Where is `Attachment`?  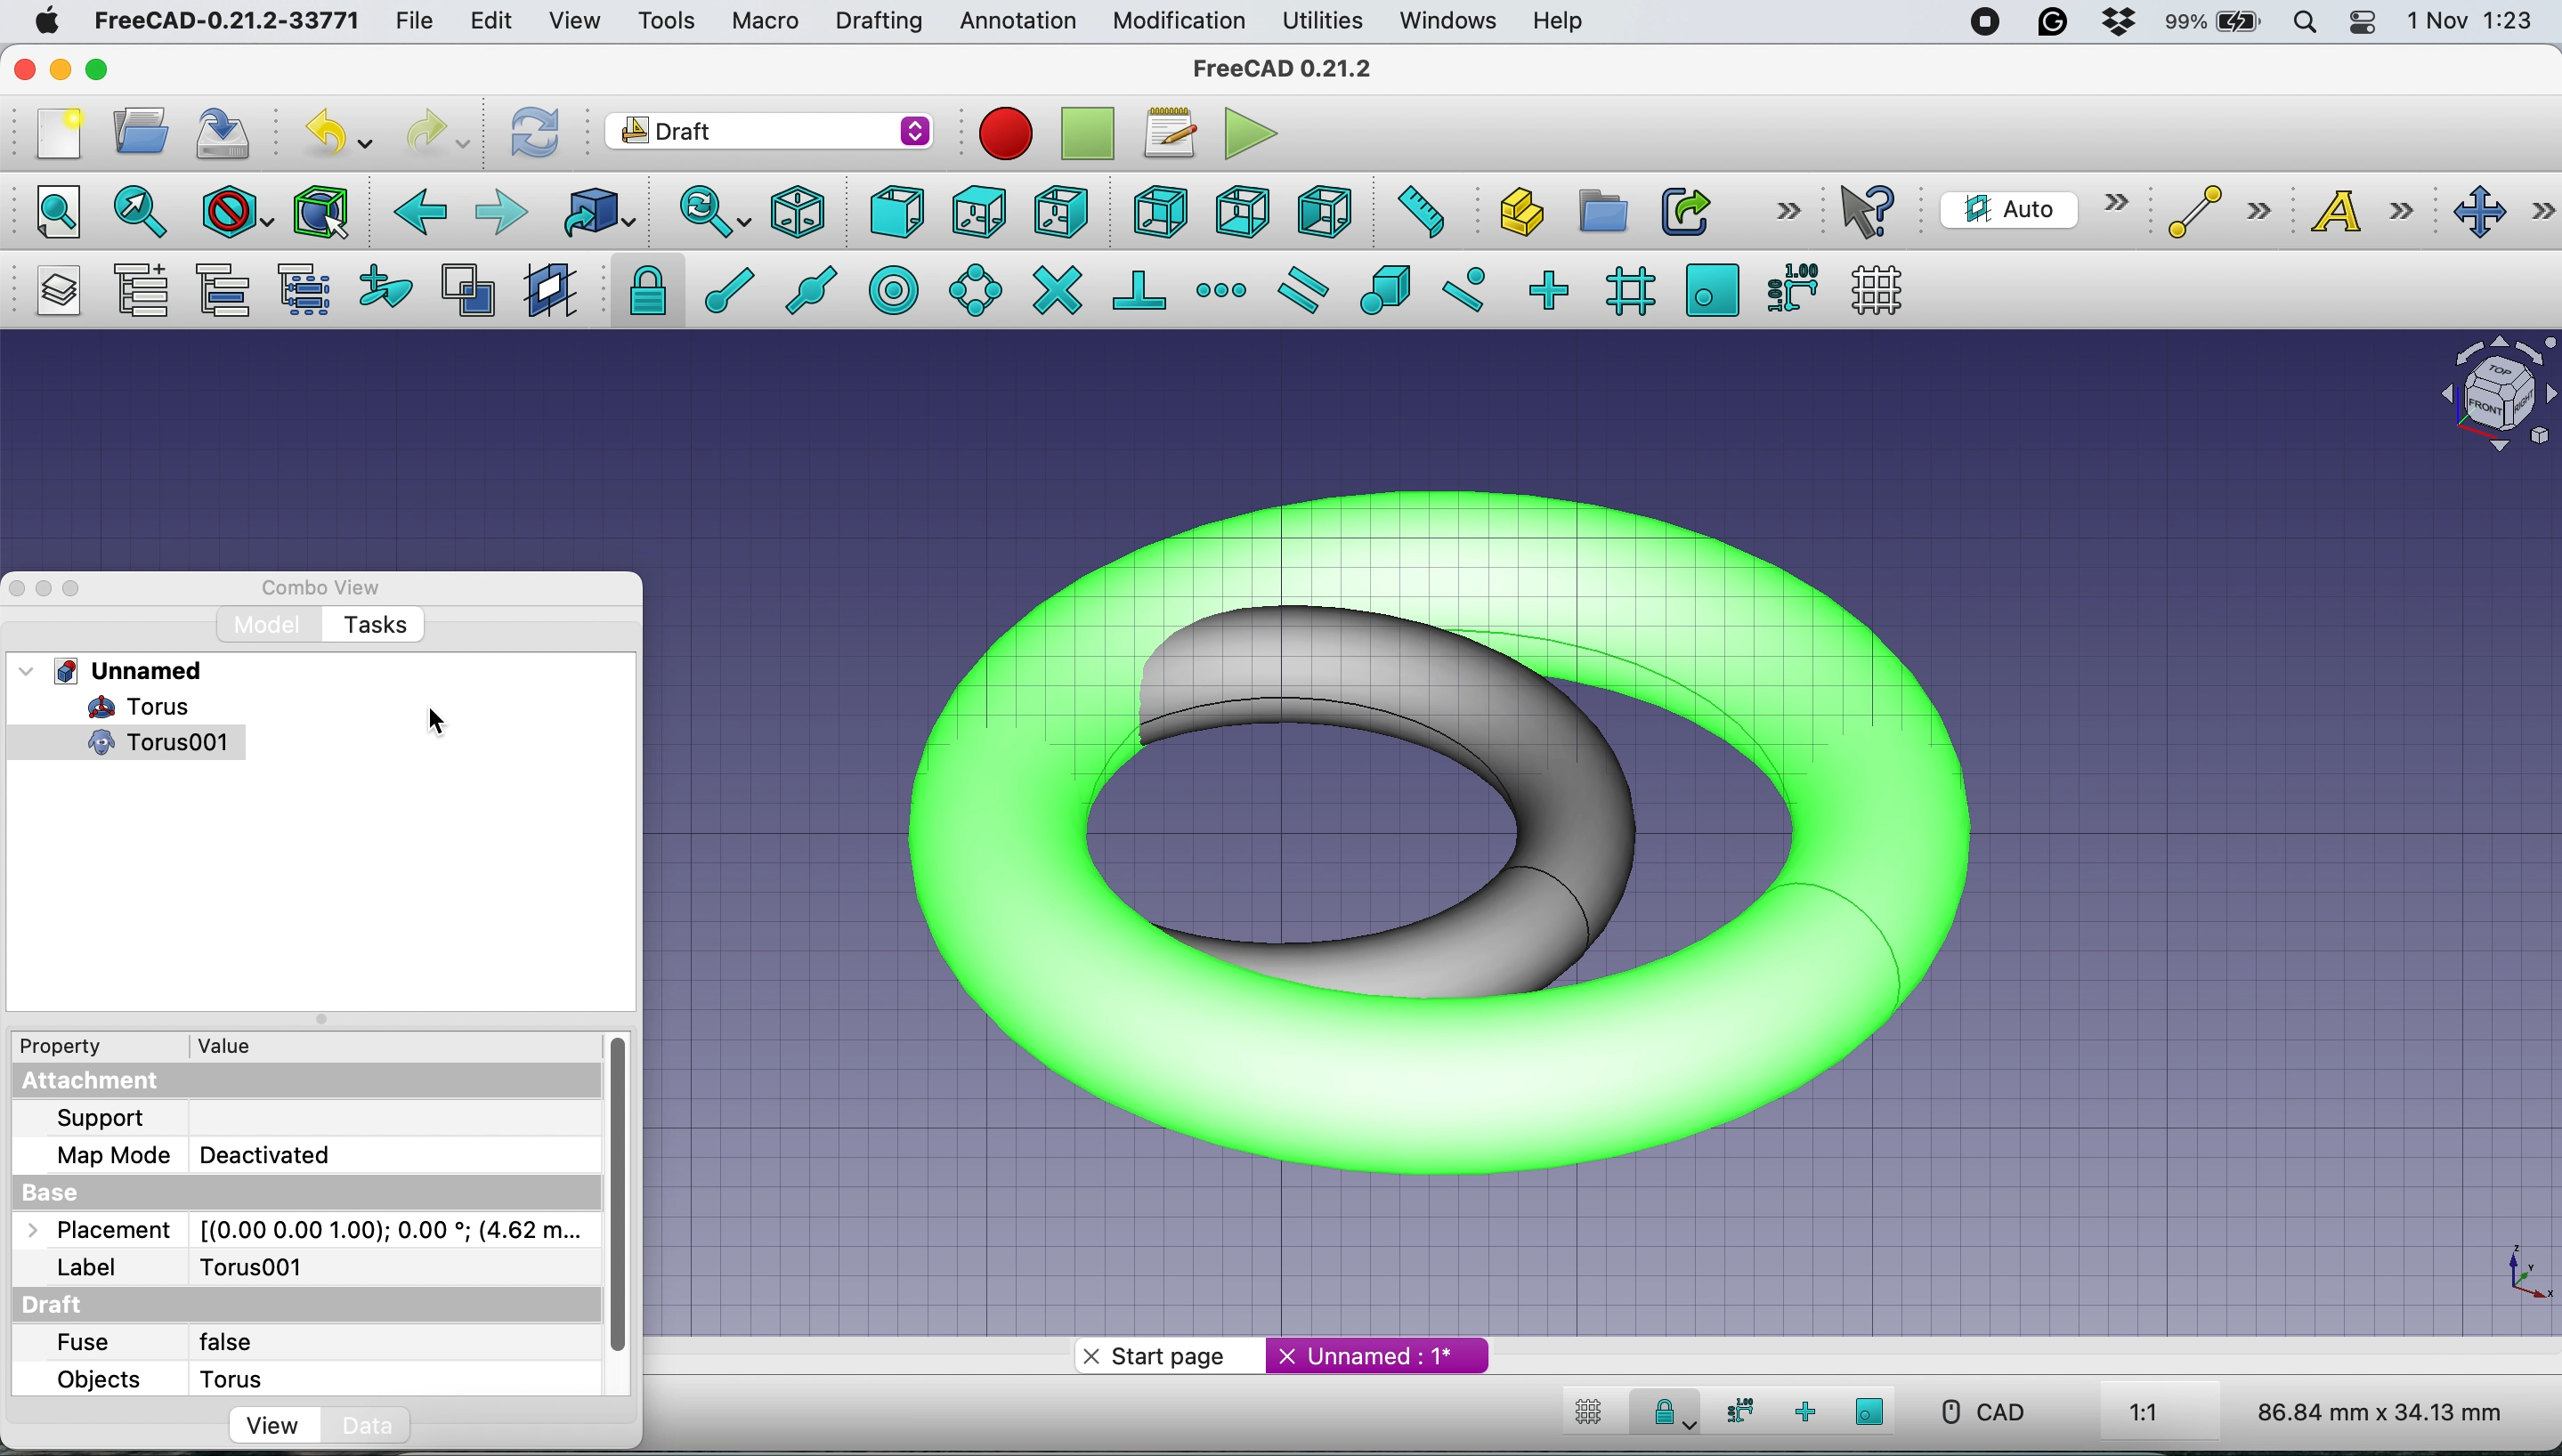 Attachment is located at coordinates (95, 1080).